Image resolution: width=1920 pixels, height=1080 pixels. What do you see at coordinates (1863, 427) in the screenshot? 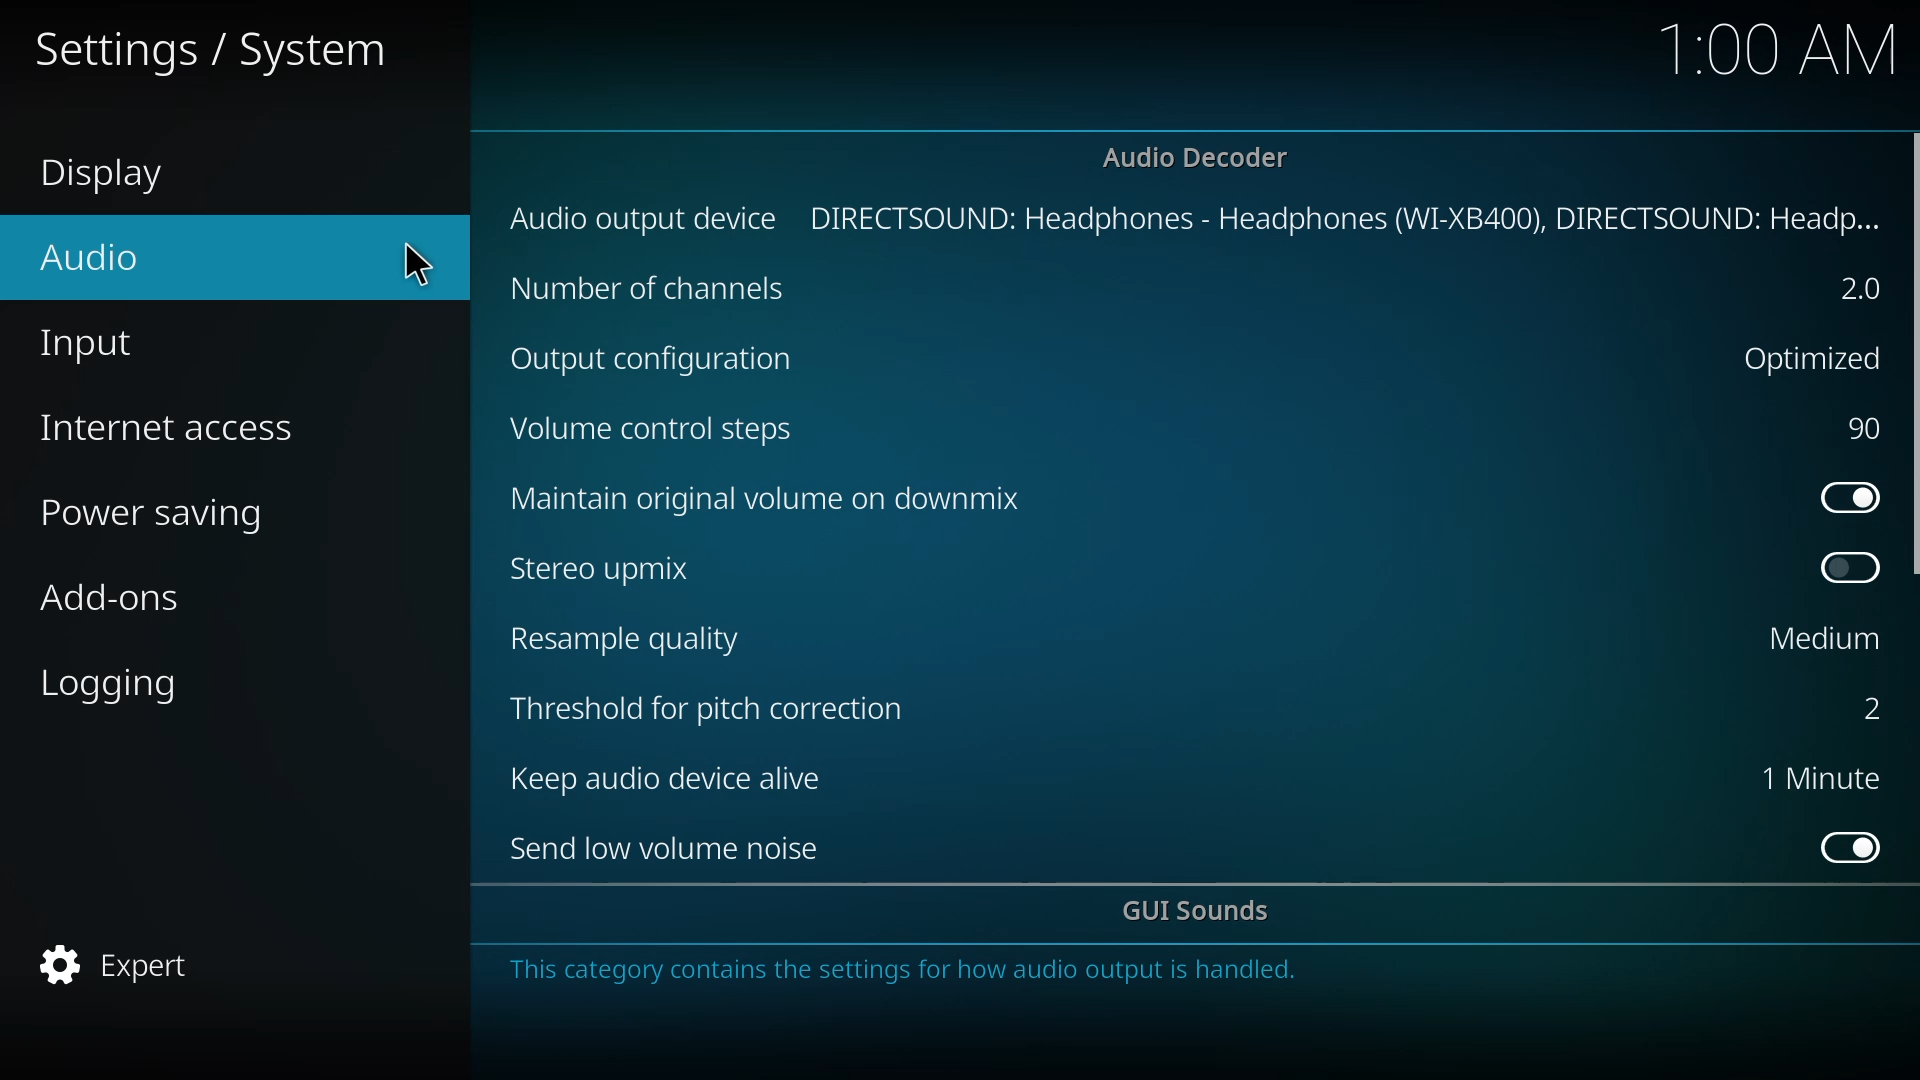
I see `90` at bounding box center [1863, 427].